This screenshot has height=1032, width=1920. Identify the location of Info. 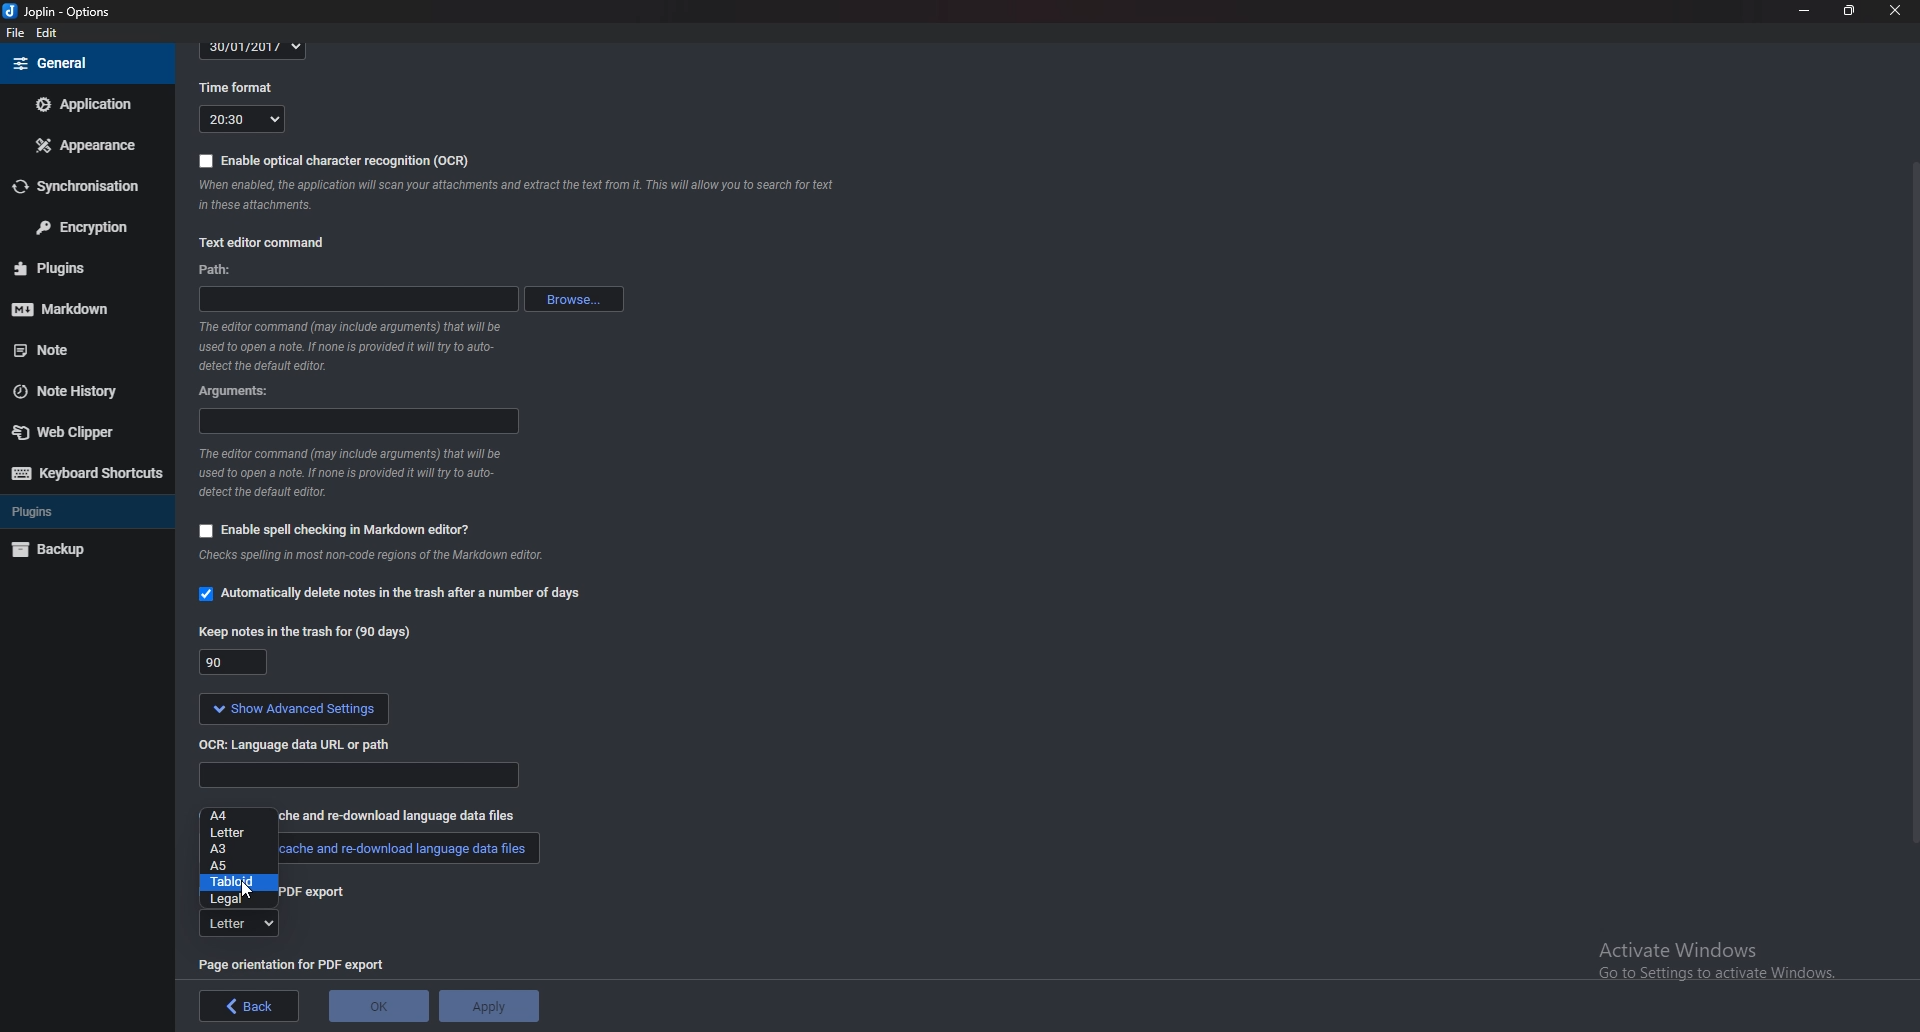
(359, 346).